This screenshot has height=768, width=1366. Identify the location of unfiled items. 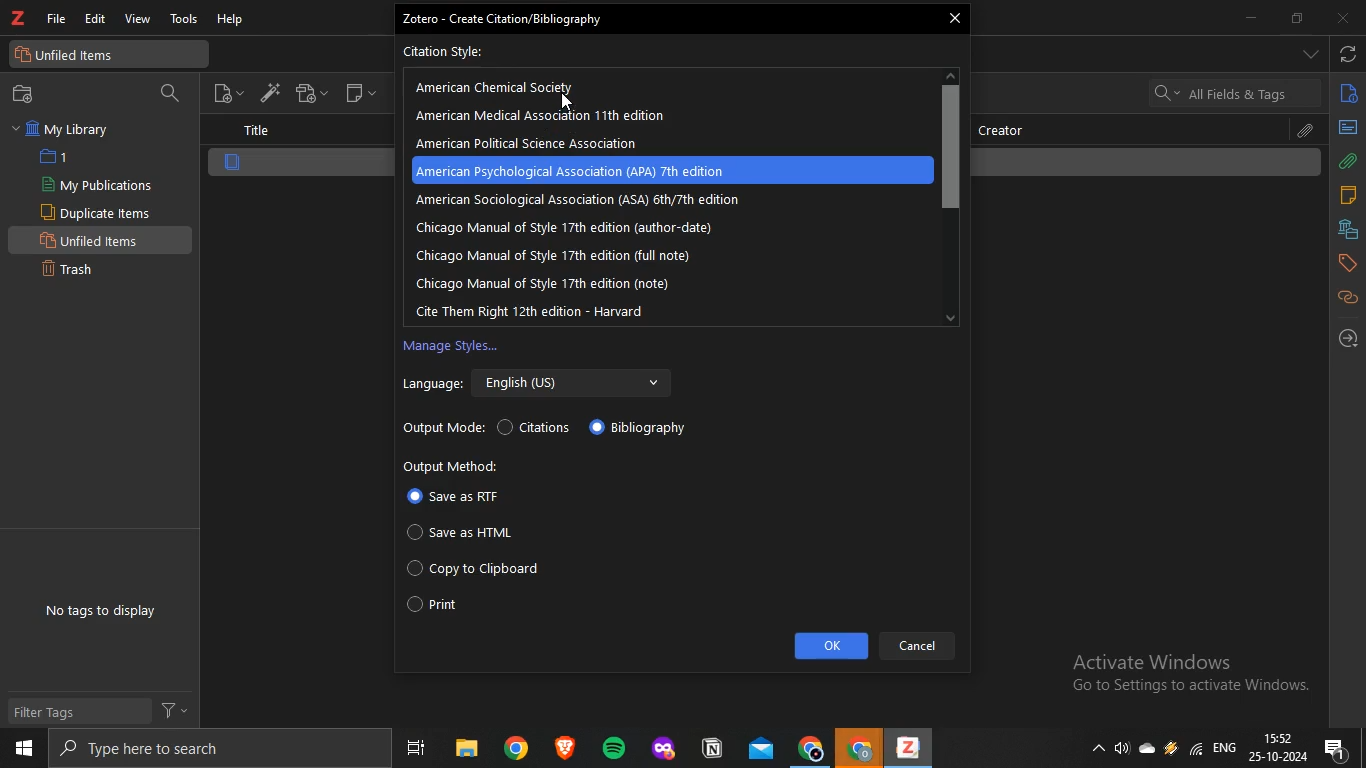
(71, 55).